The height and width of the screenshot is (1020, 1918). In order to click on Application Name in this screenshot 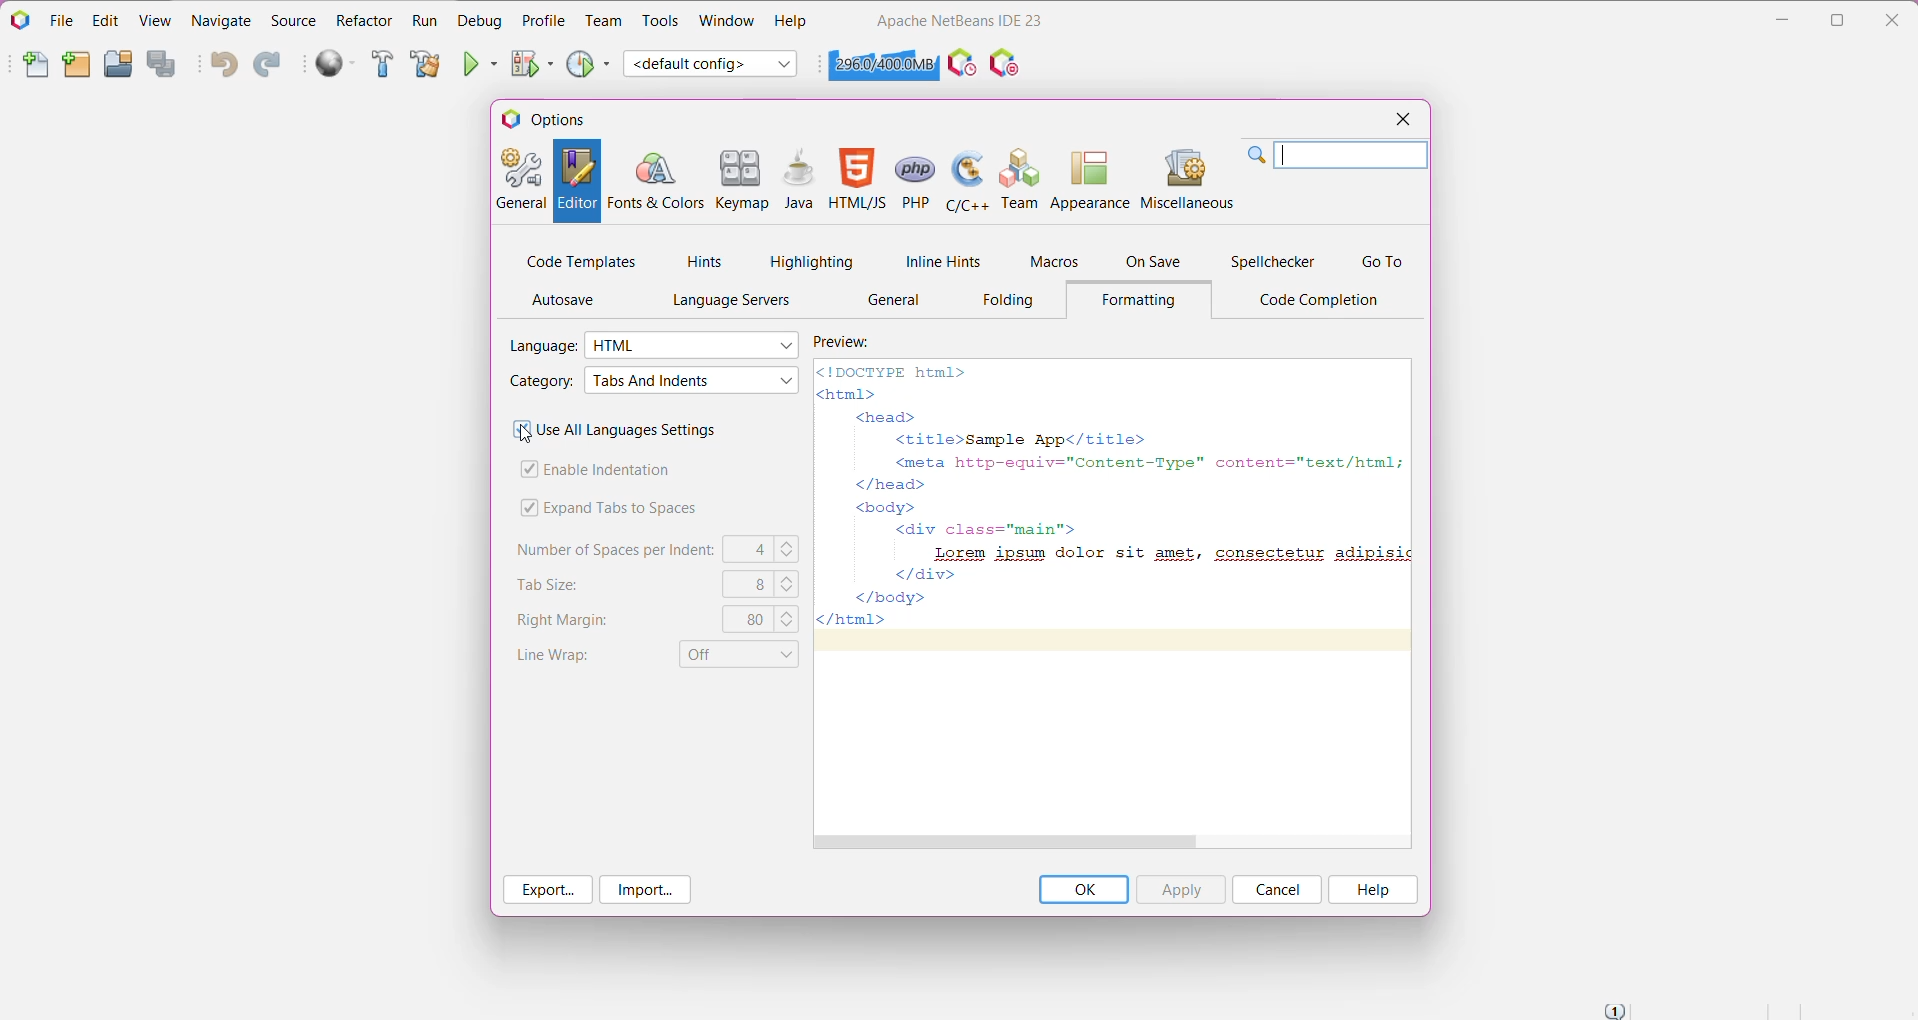, I will do `click(959, 20)`.